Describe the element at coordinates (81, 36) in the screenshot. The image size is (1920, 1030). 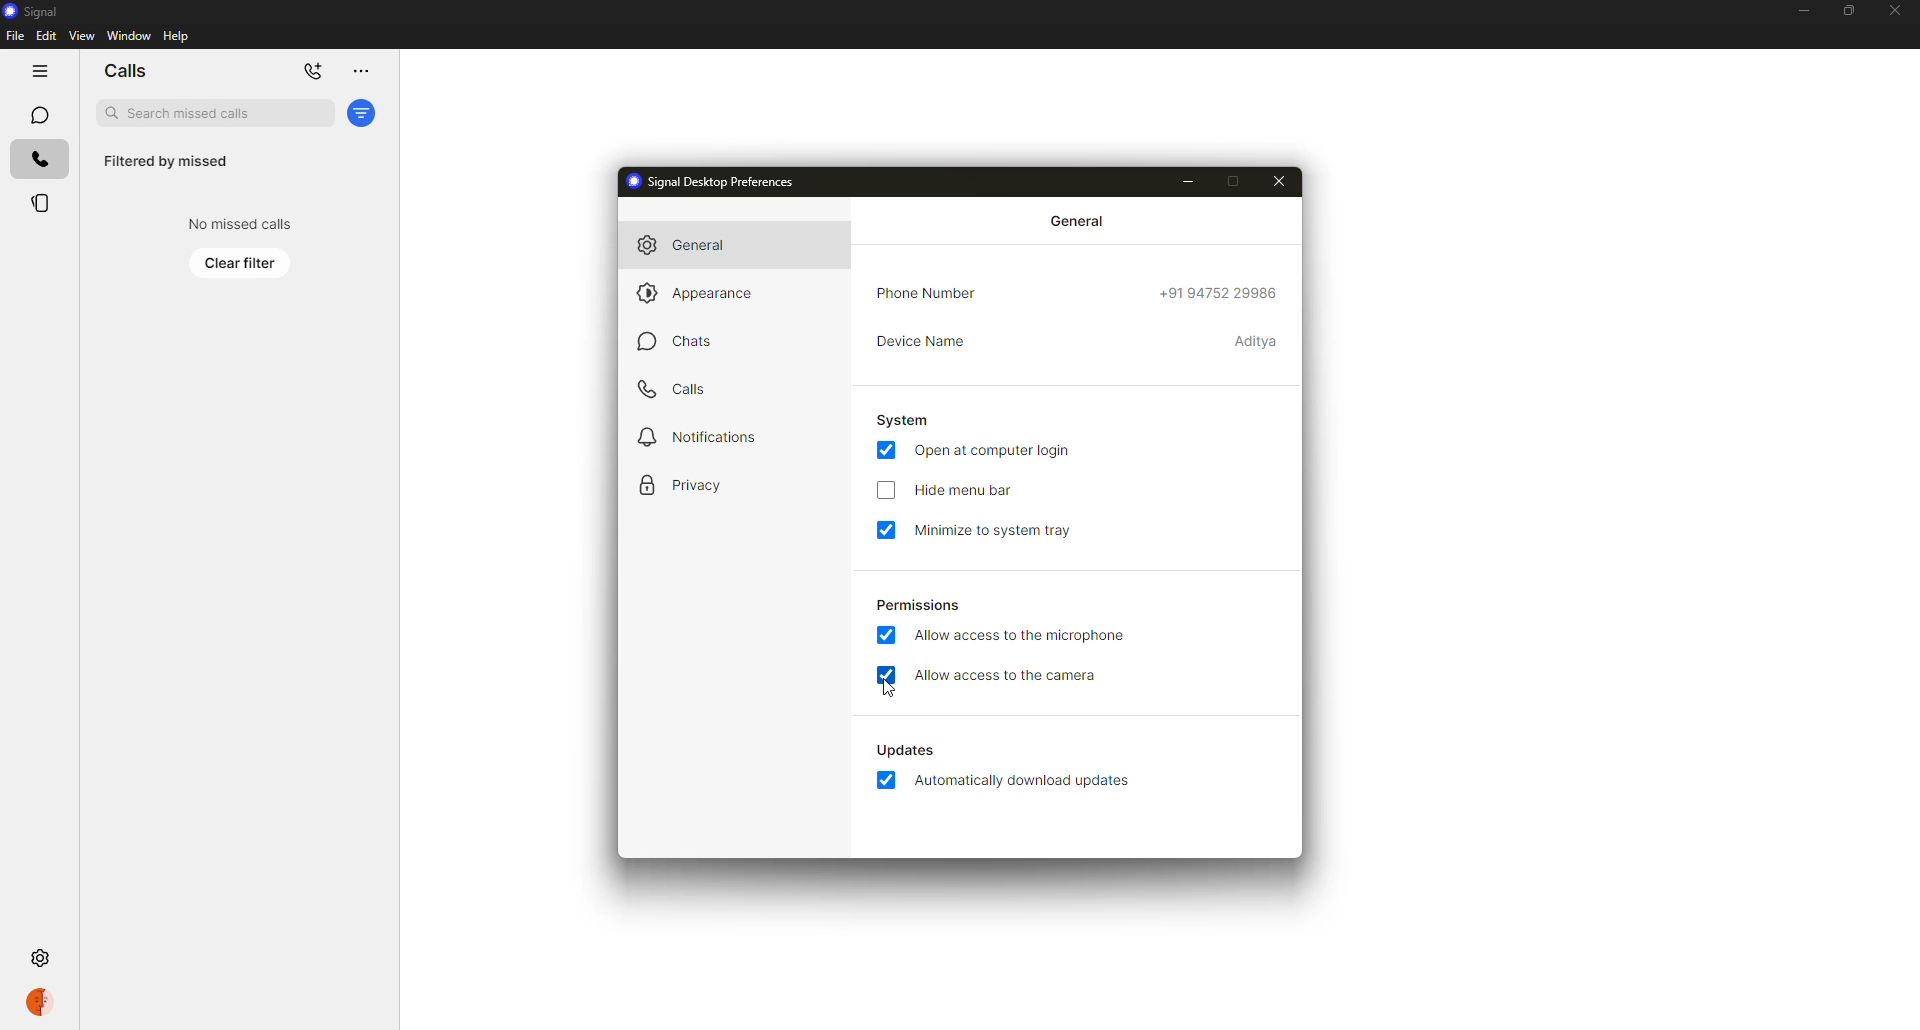
I see `view` at that location.